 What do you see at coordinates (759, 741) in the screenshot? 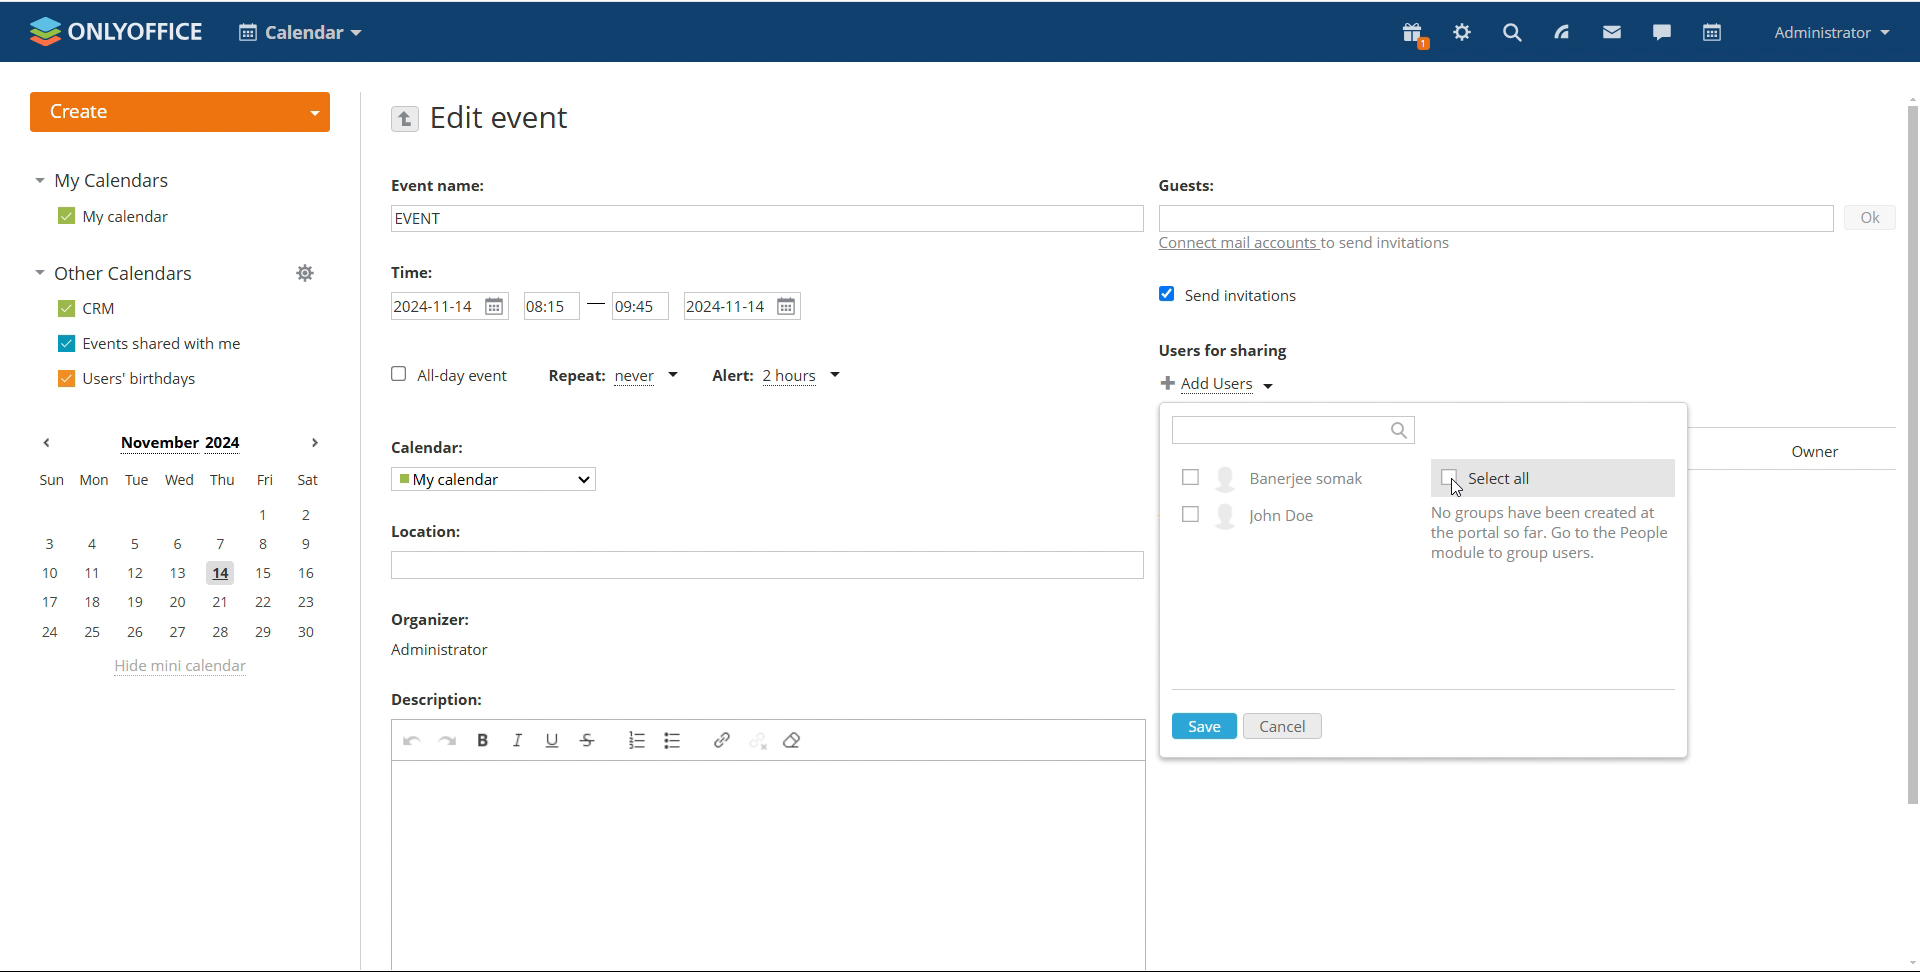
I see `unlink` at bounding box center [759, 741].